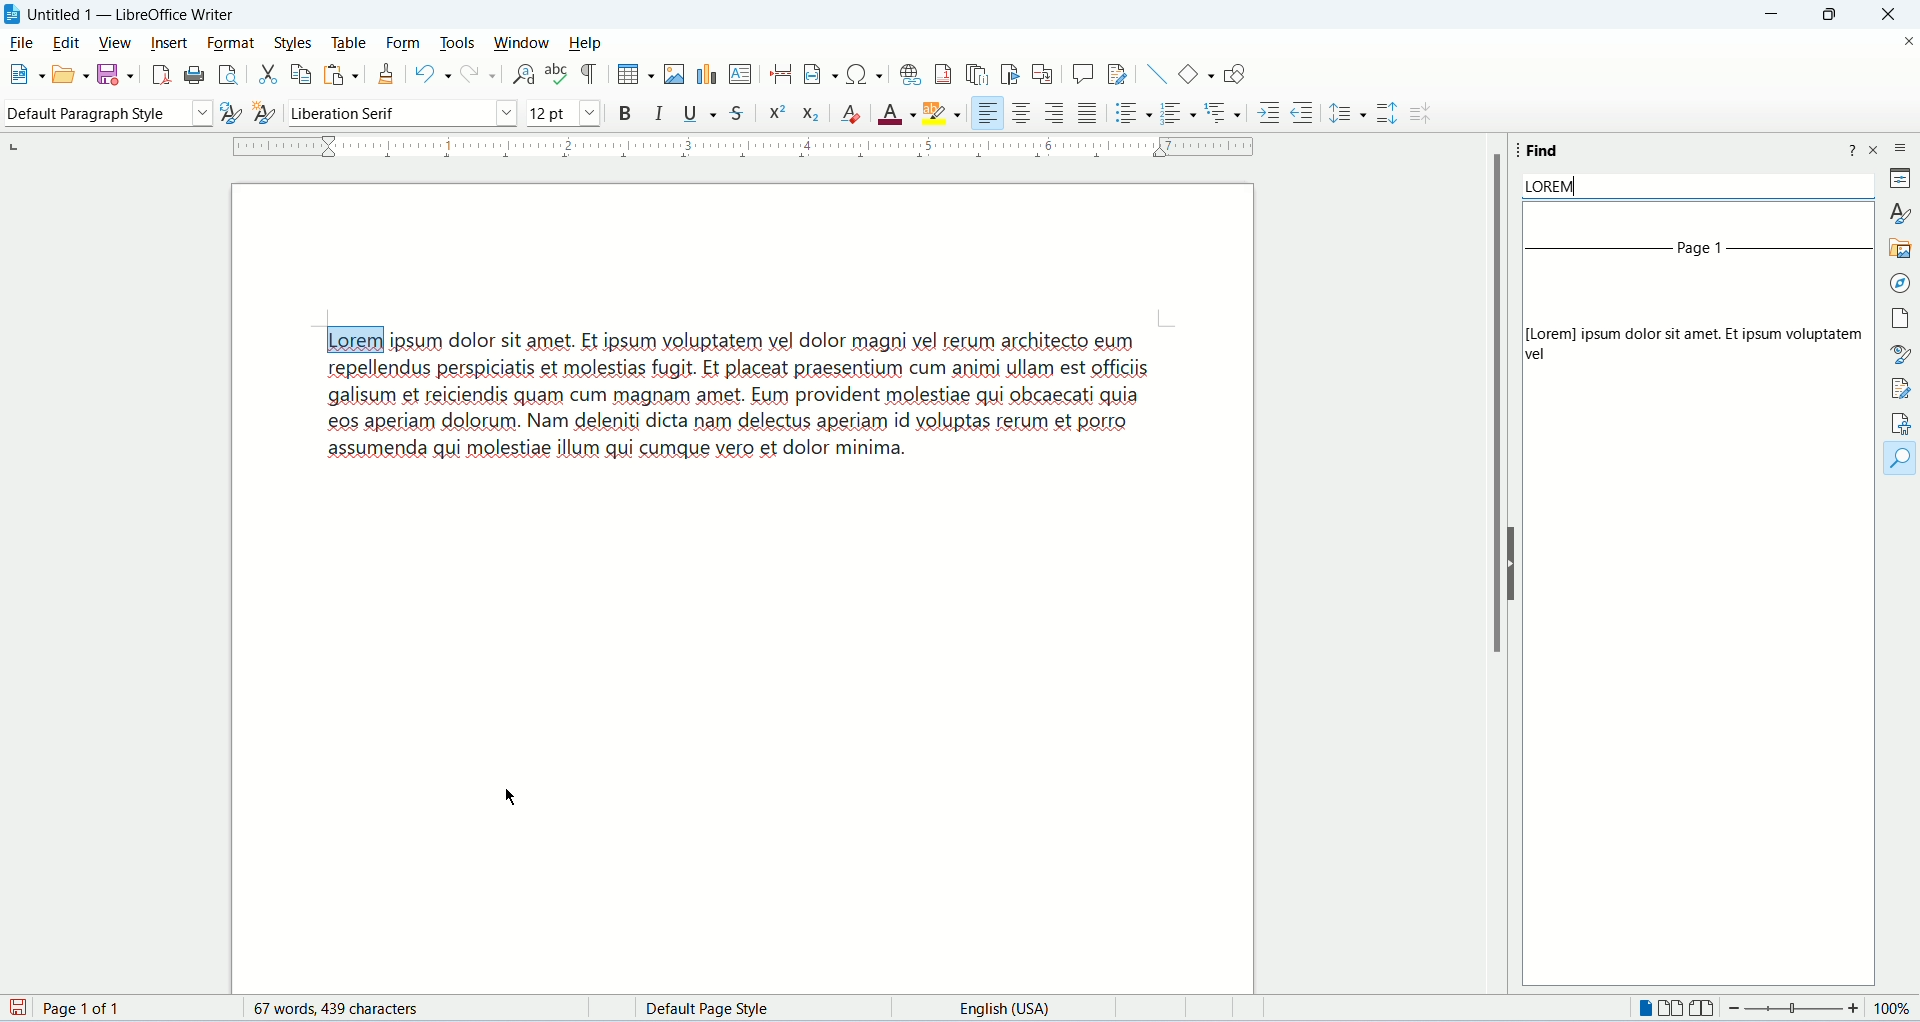 Image resolution: width=1920 pixels, height=1022 pixels. I want to click on increase indent, so click(1267, 113).